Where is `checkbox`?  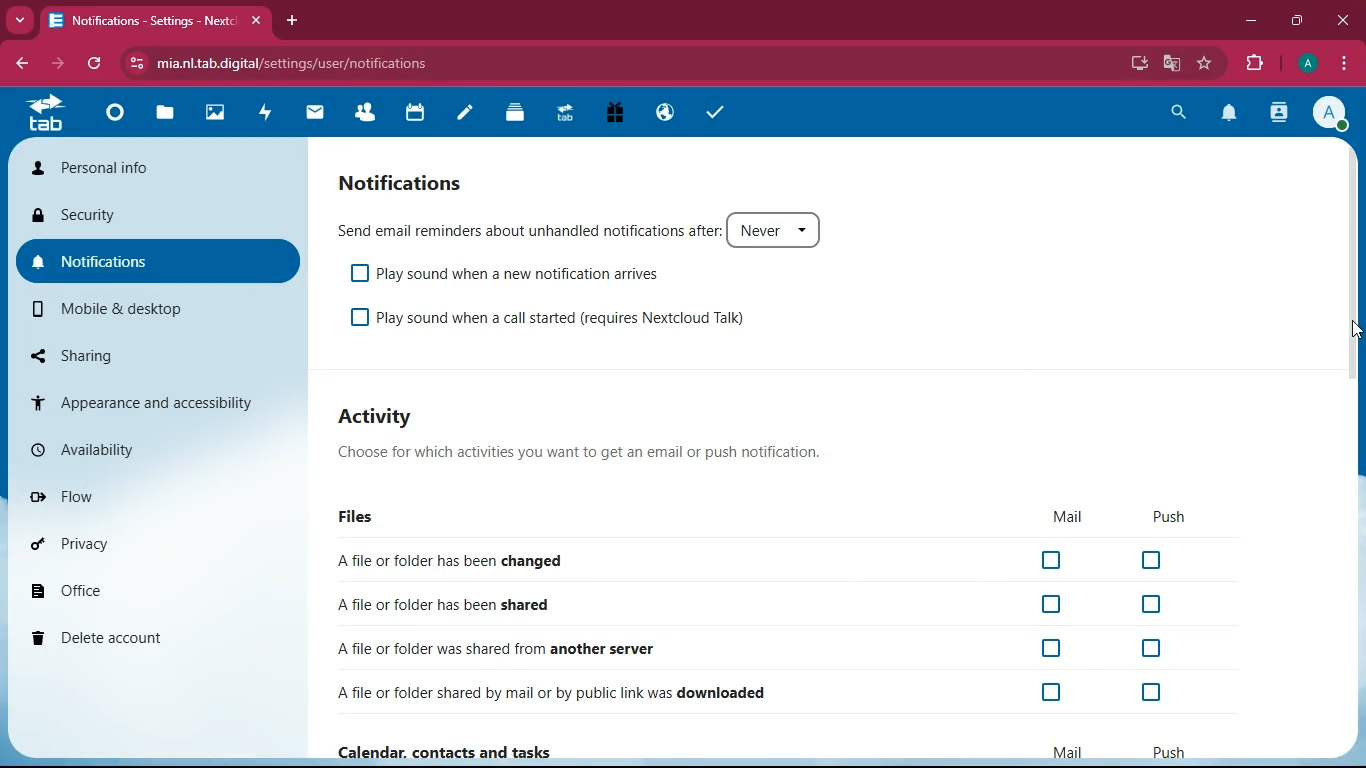 checkbox is located at coordinates (358, 273).